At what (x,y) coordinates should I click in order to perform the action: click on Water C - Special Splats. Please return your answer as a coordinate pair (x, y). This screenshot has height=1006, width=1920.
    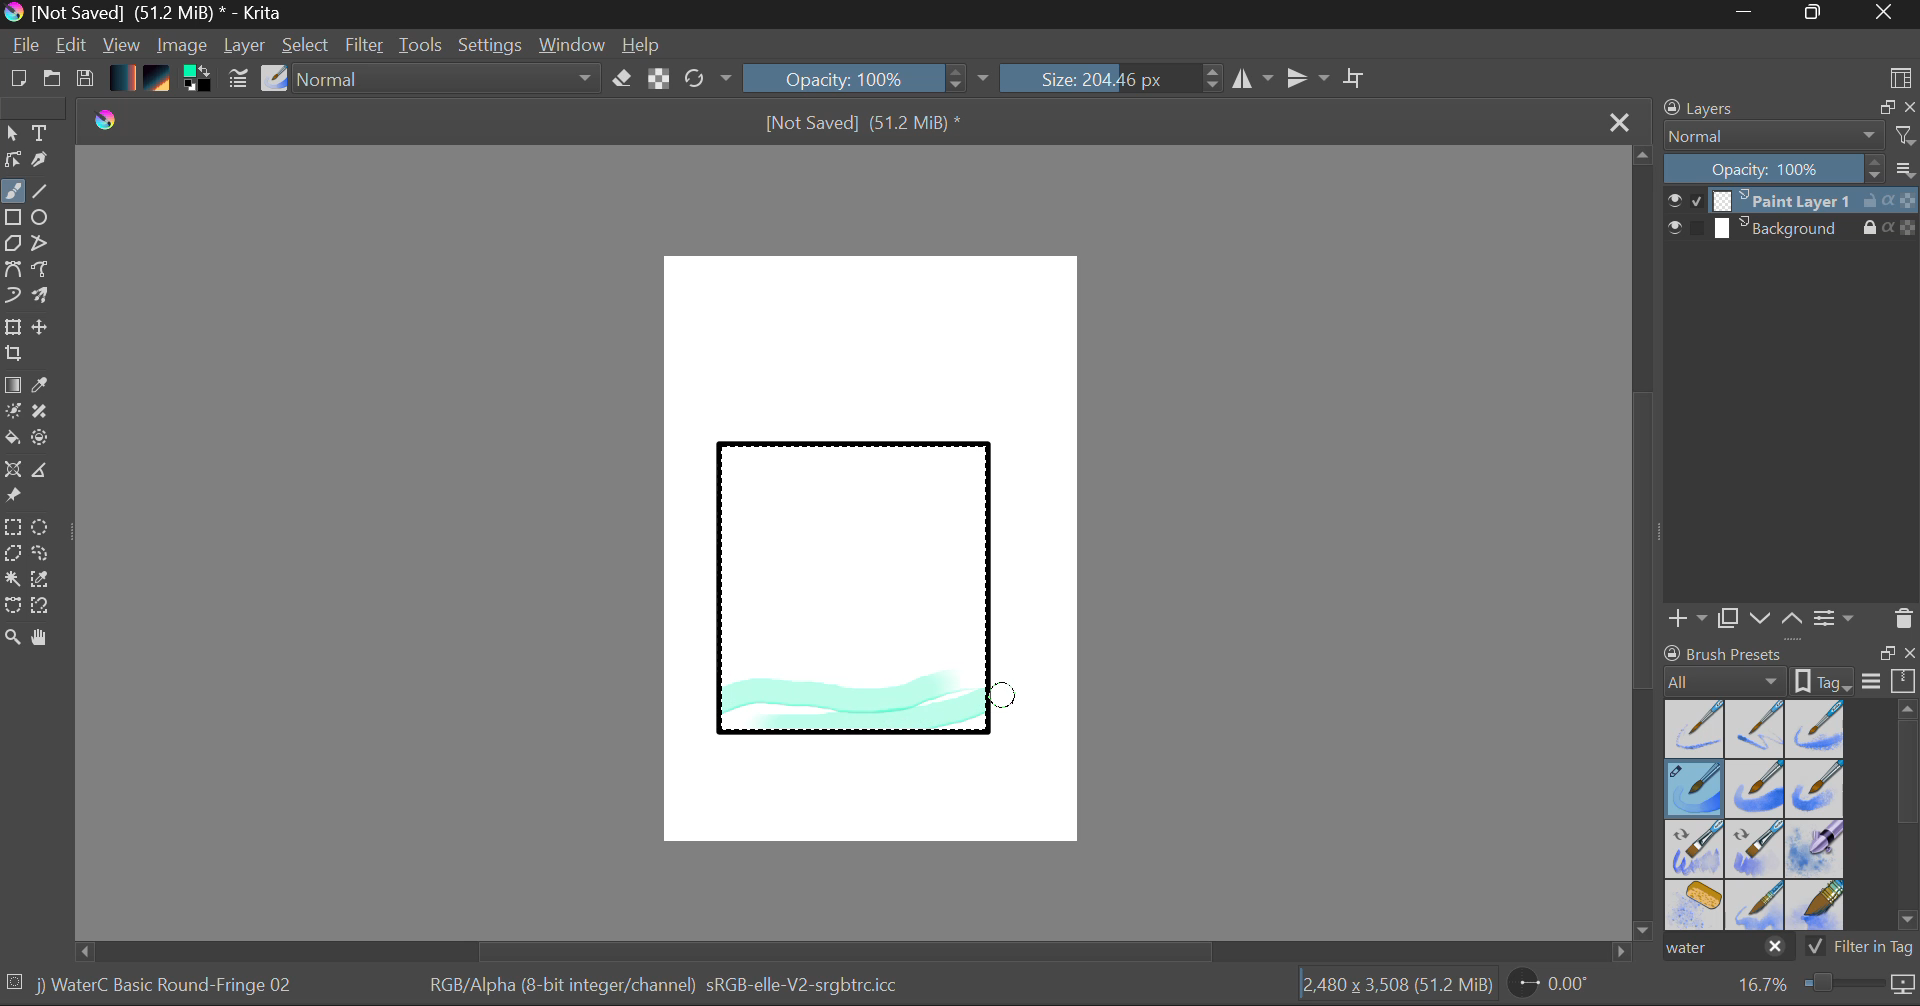
    Looking at the image, I should click on (1696, 905).